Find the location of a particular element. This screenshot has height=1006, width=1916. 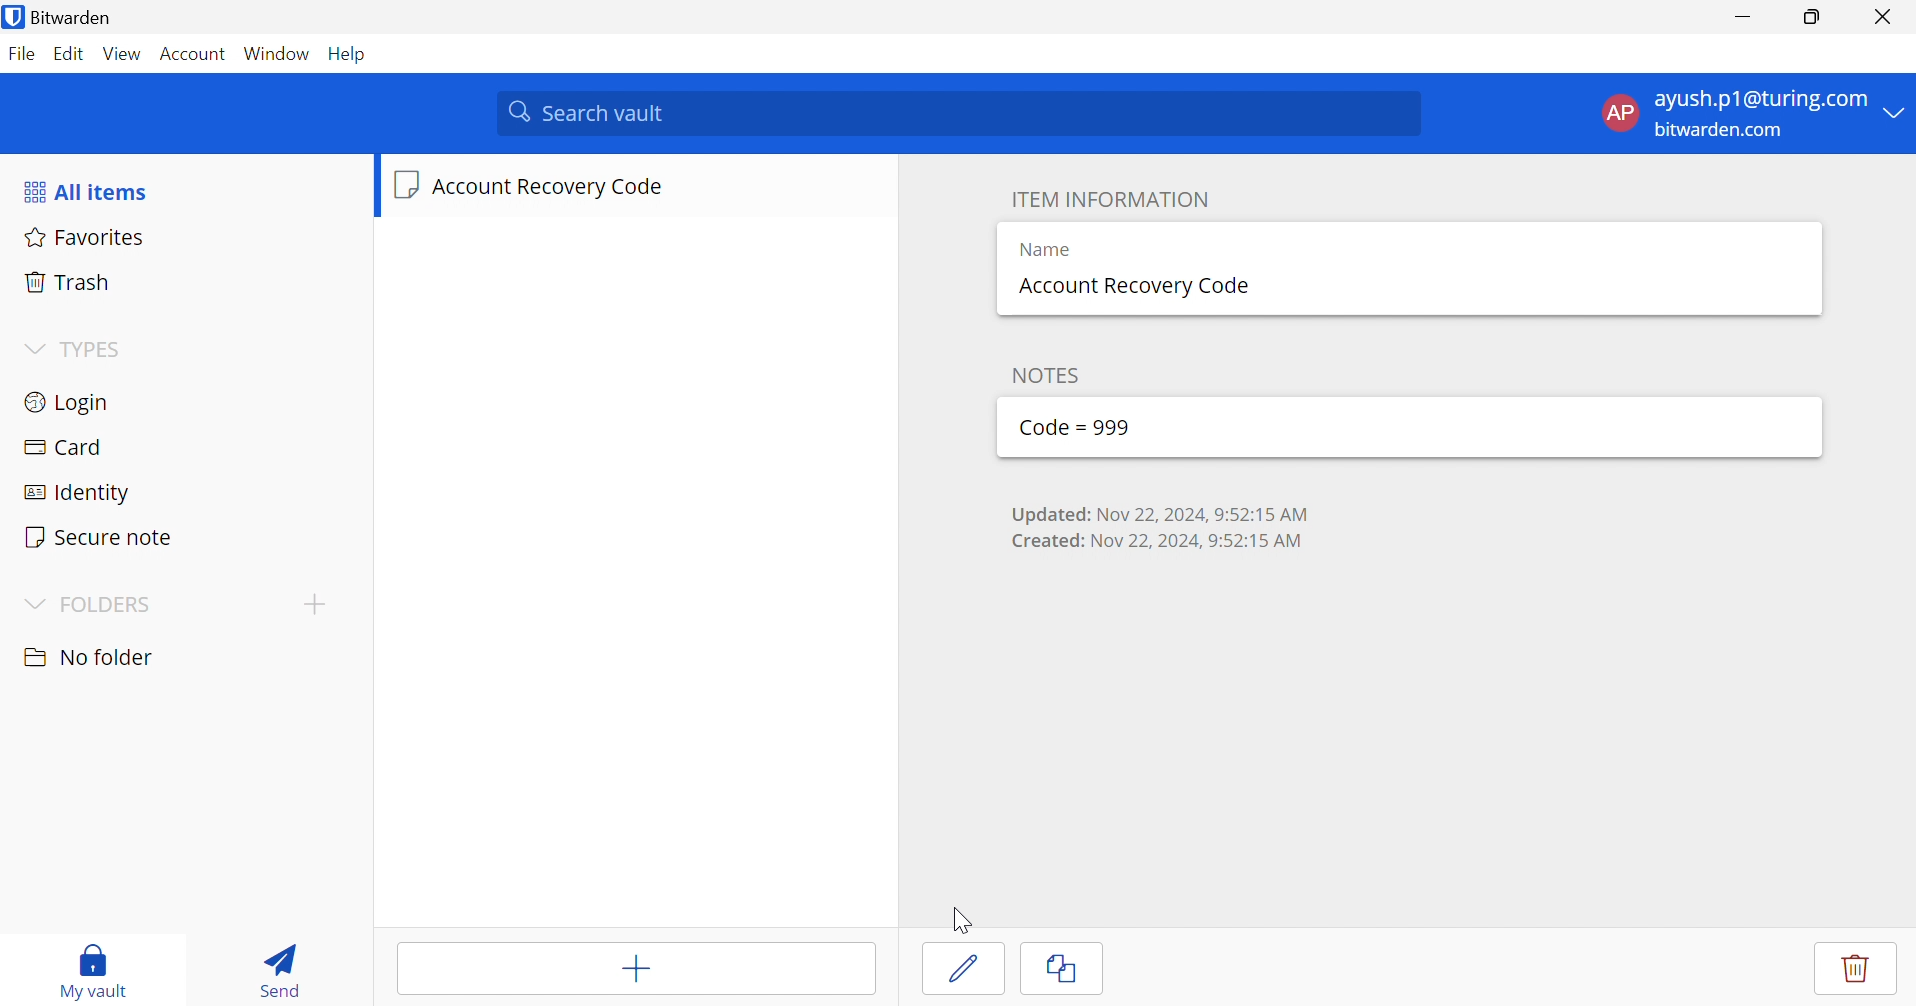

ITEM INFORMATION is located at coordinates (1112, 200).